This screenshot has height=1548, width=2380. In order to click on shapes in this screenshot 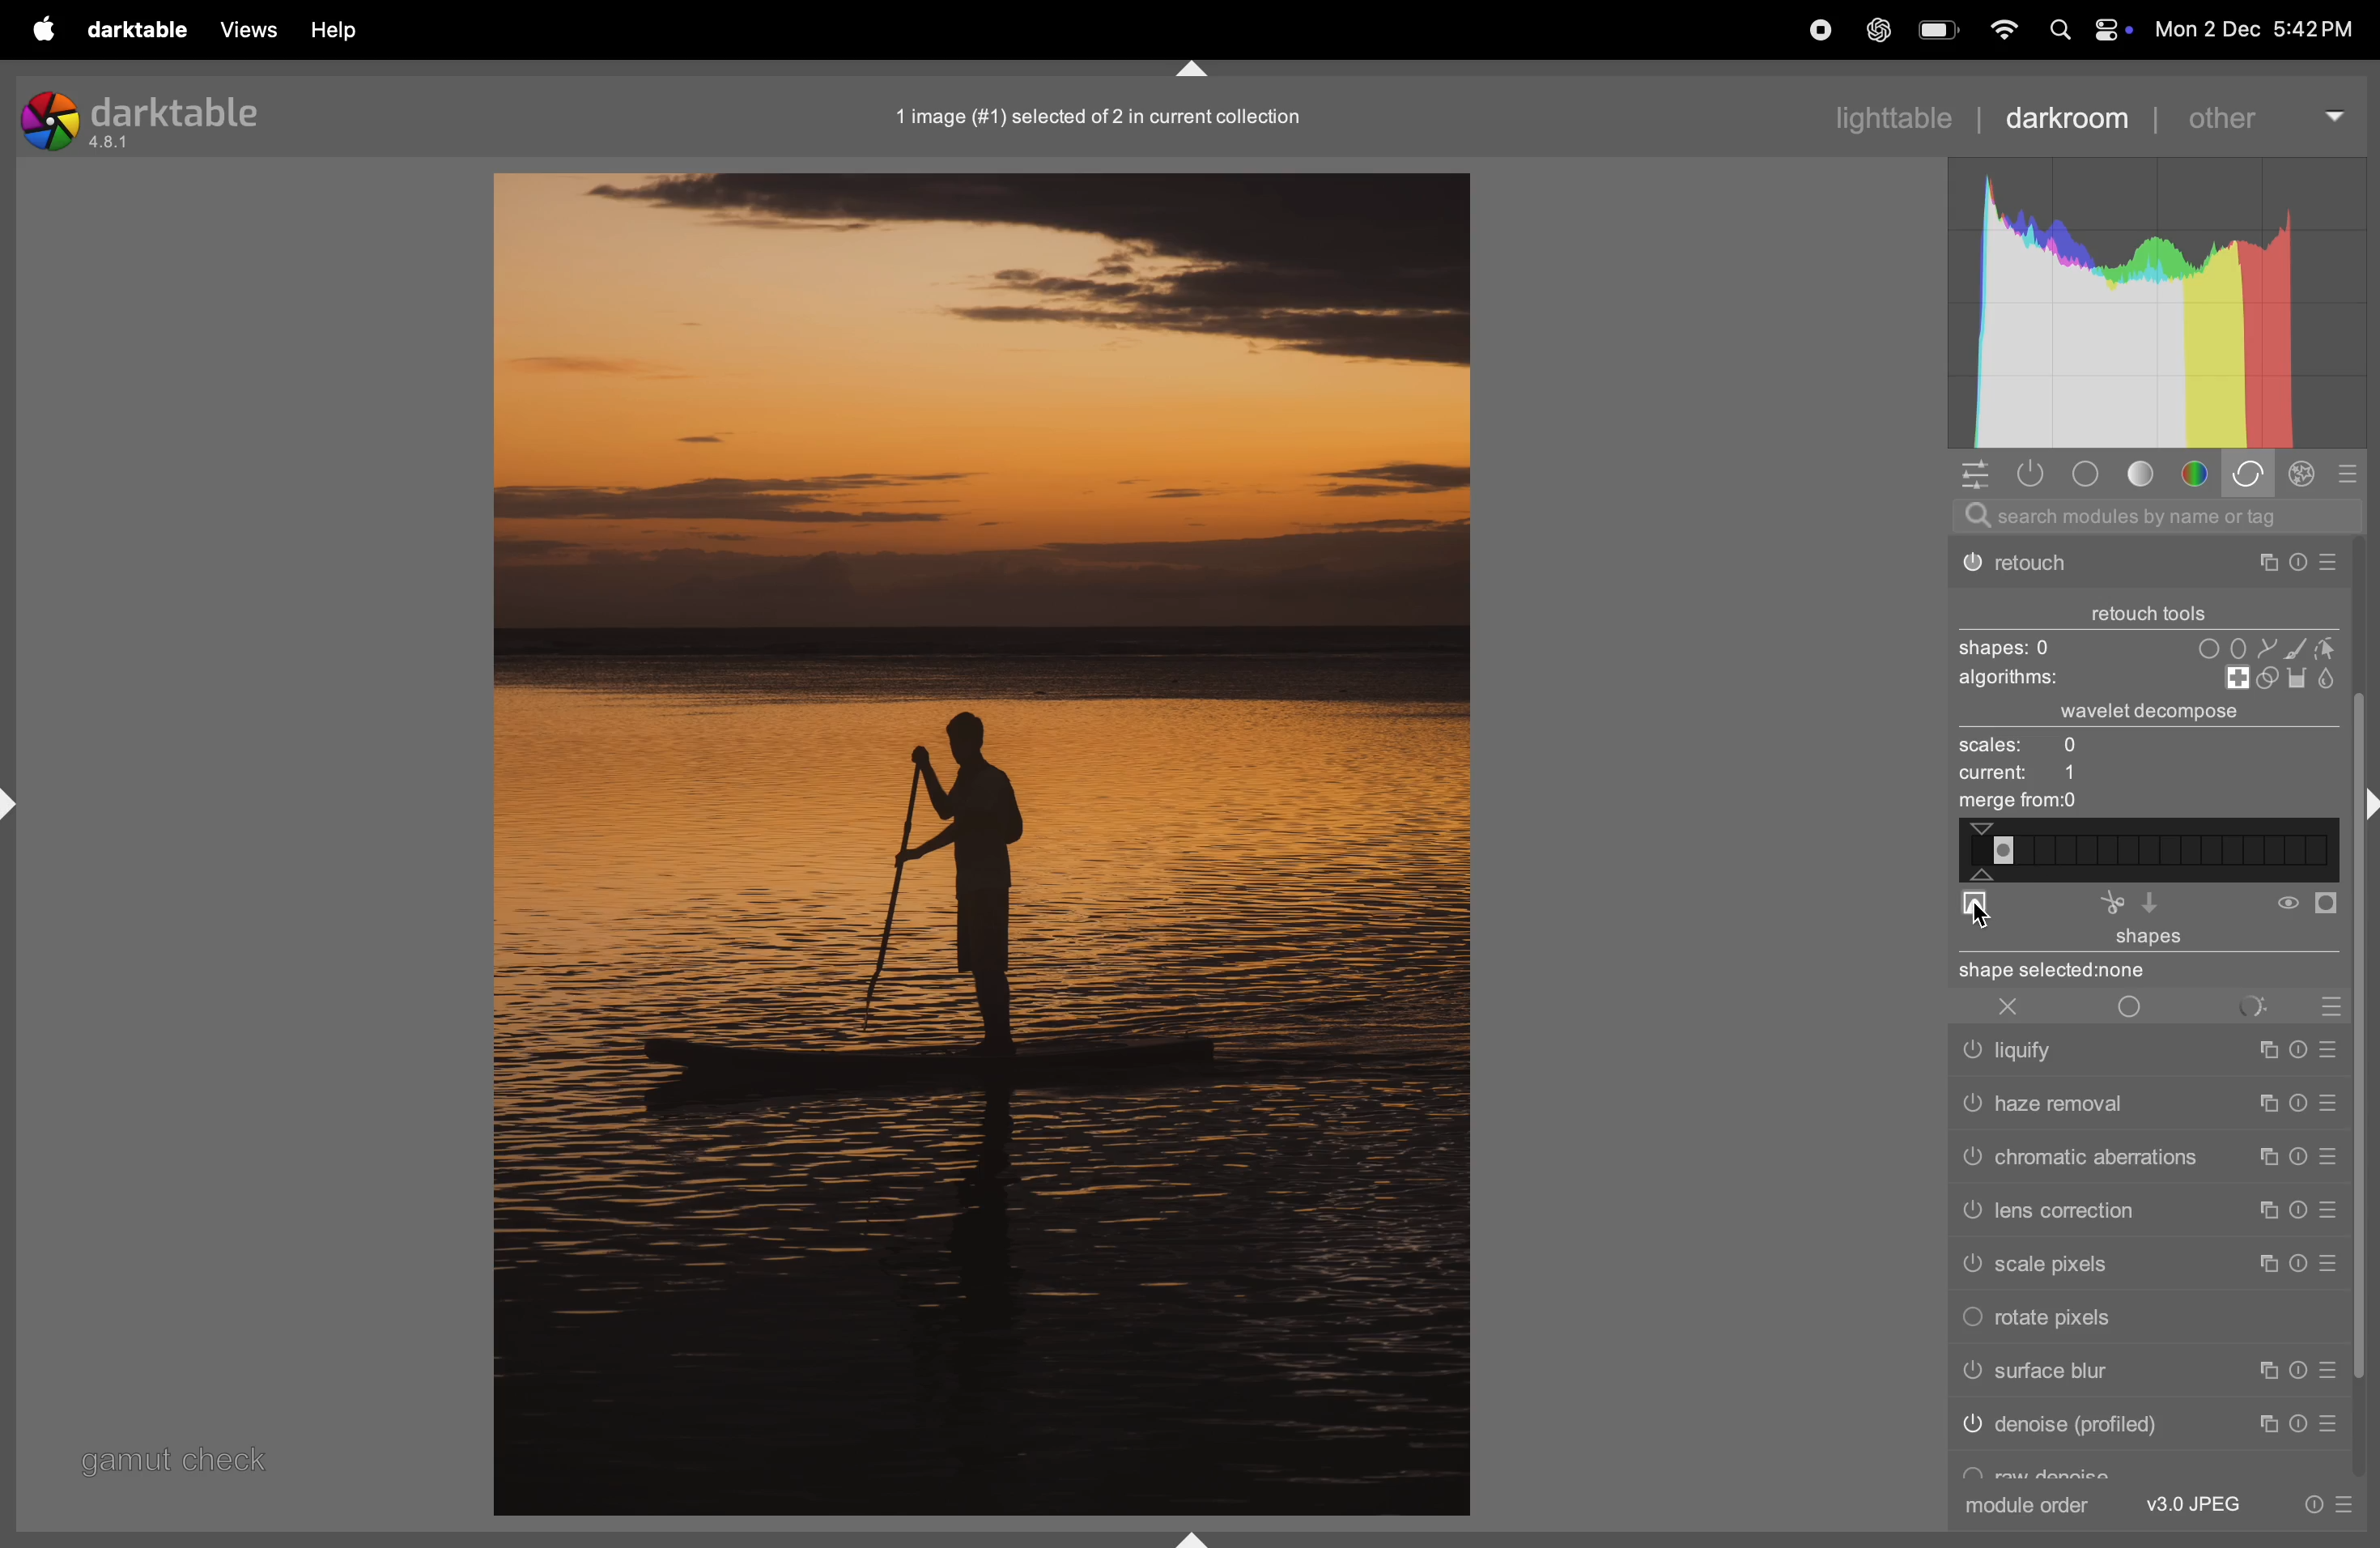, I will do `click(2144, 955)`.